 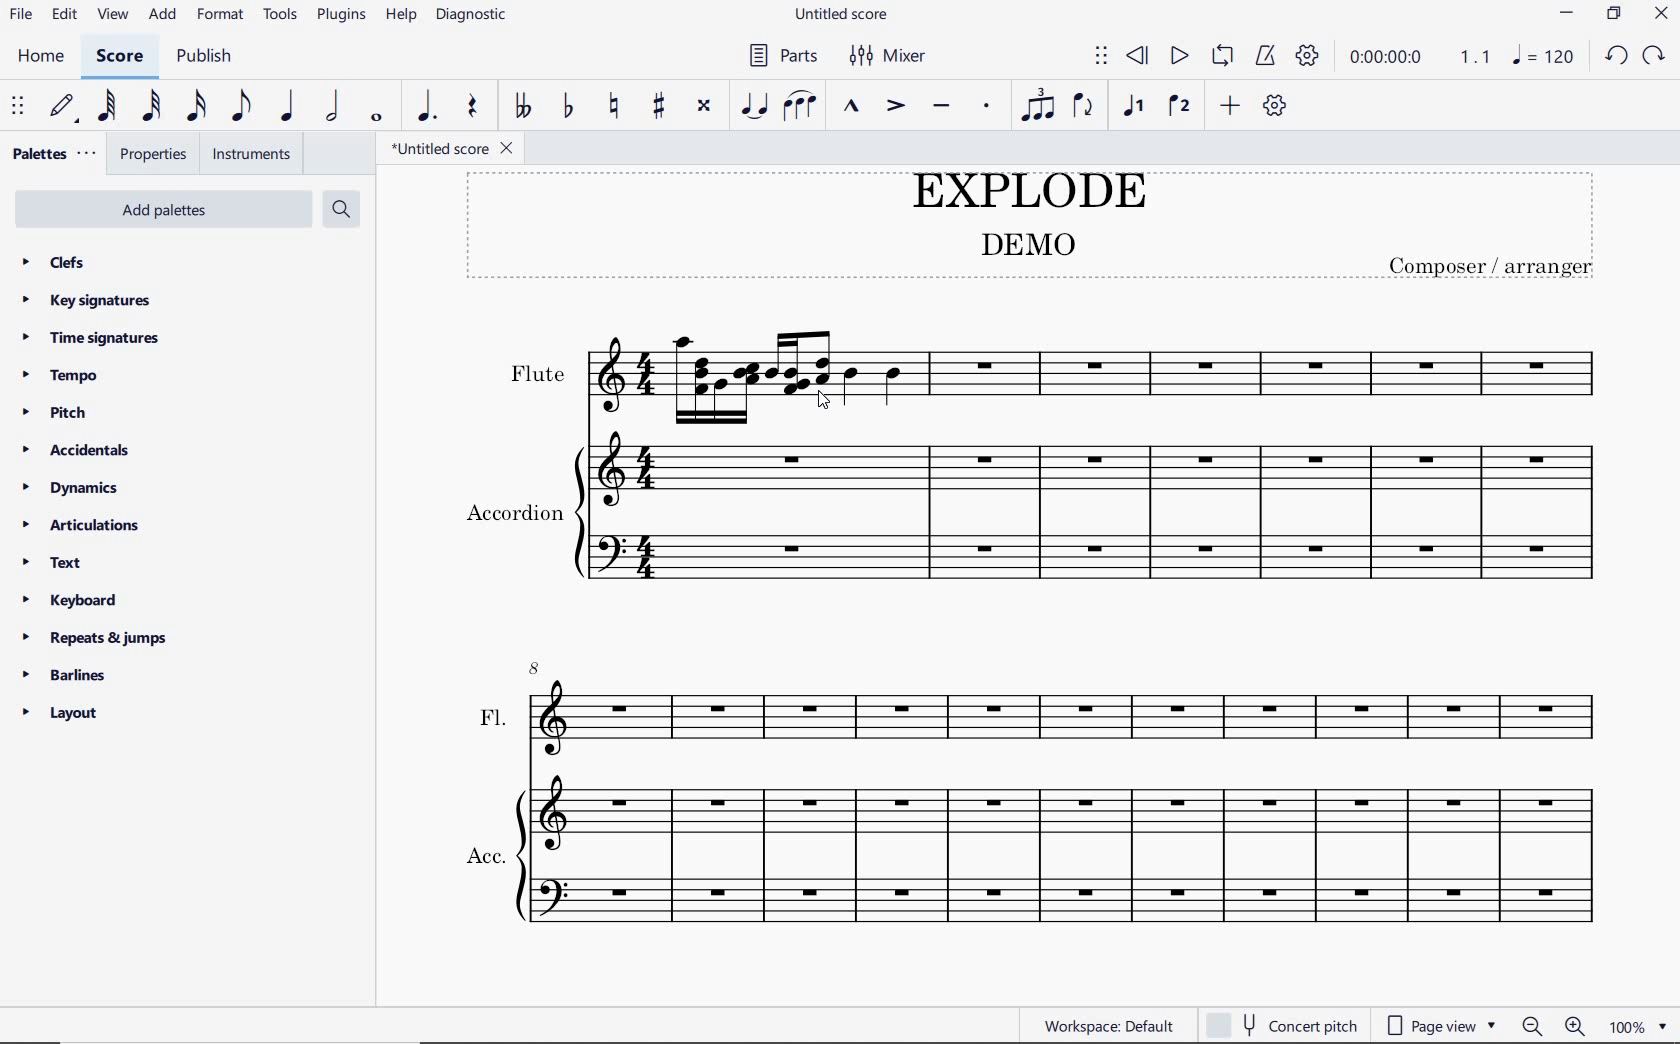 I want to click on augmentation dot, so click(x=427, y=105).